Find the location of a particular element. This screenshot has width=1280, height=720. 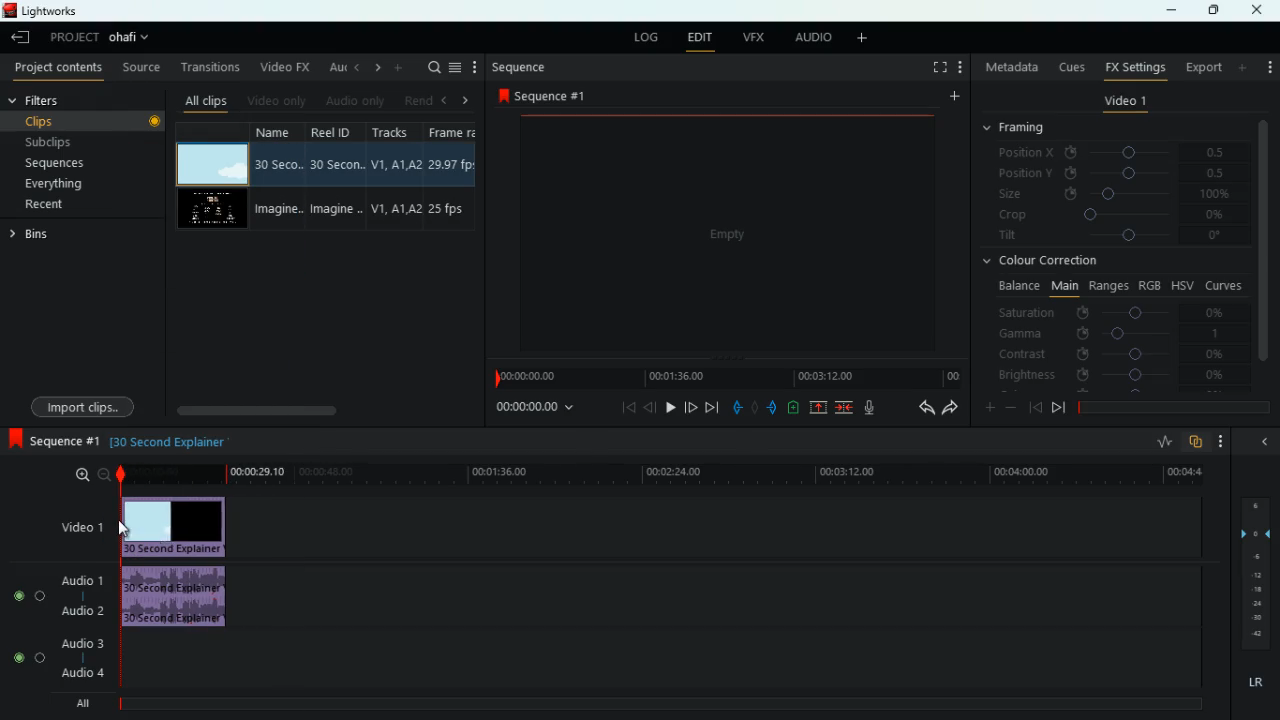

hold is located at coordinates (754, 406).